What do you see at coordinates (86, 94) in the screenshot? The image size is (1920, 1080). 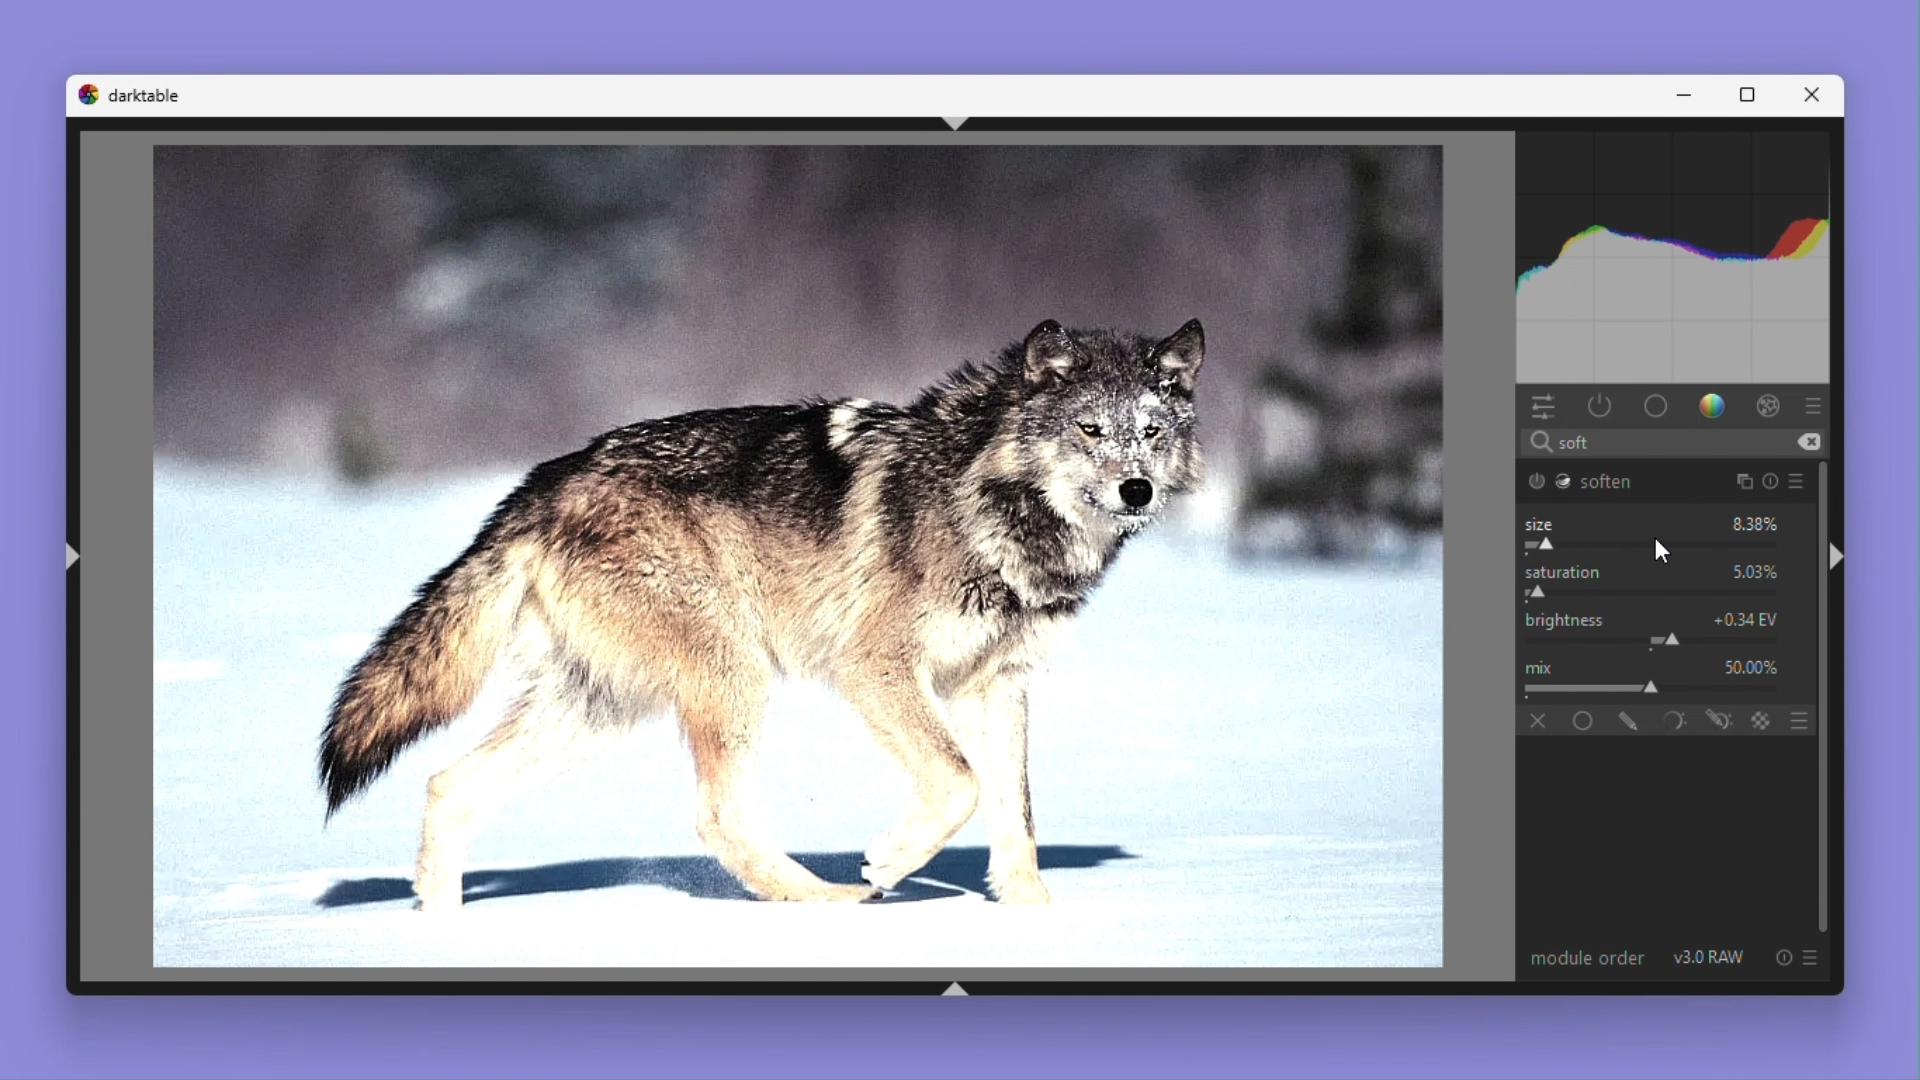 I see `logo` at bounding box center [86, 94].